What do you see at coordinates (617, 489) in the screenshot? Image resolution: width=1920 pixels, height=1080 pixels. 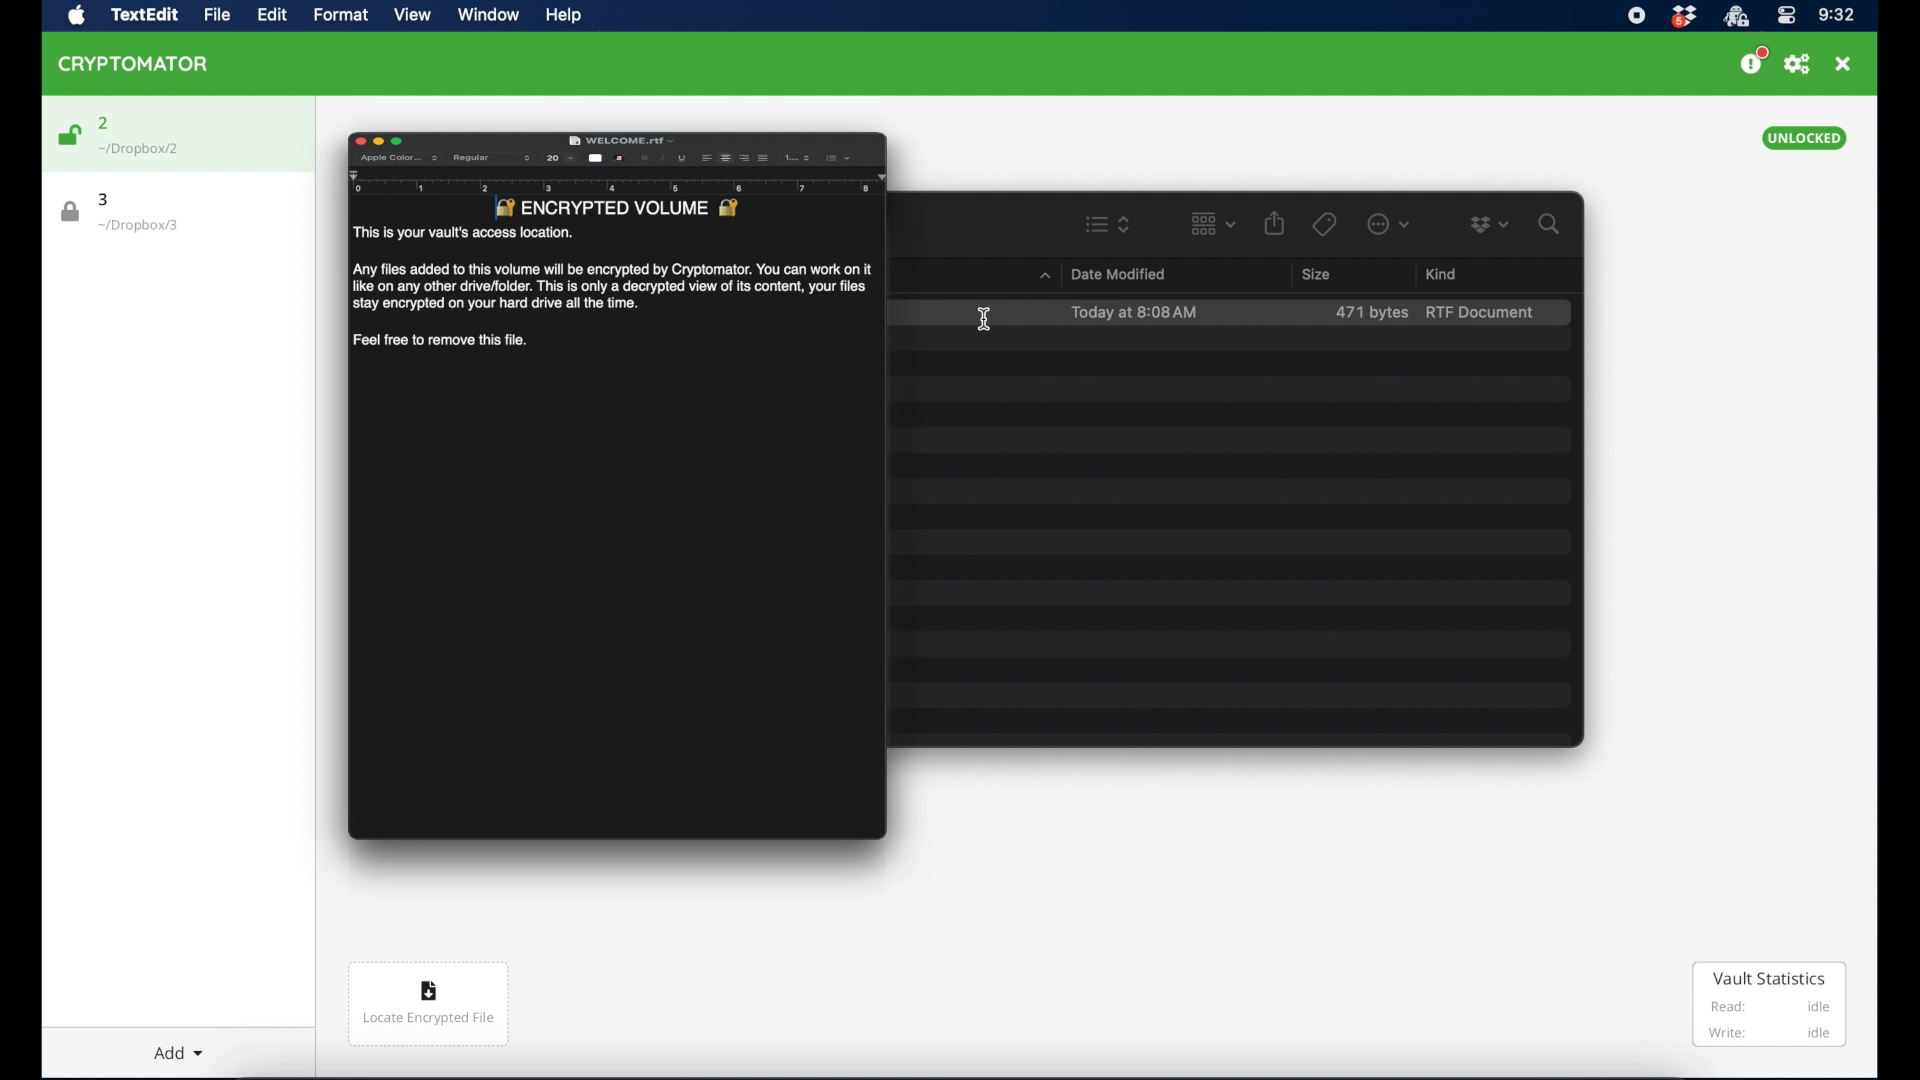 I see `file preview` at bounding box center [617, 489].